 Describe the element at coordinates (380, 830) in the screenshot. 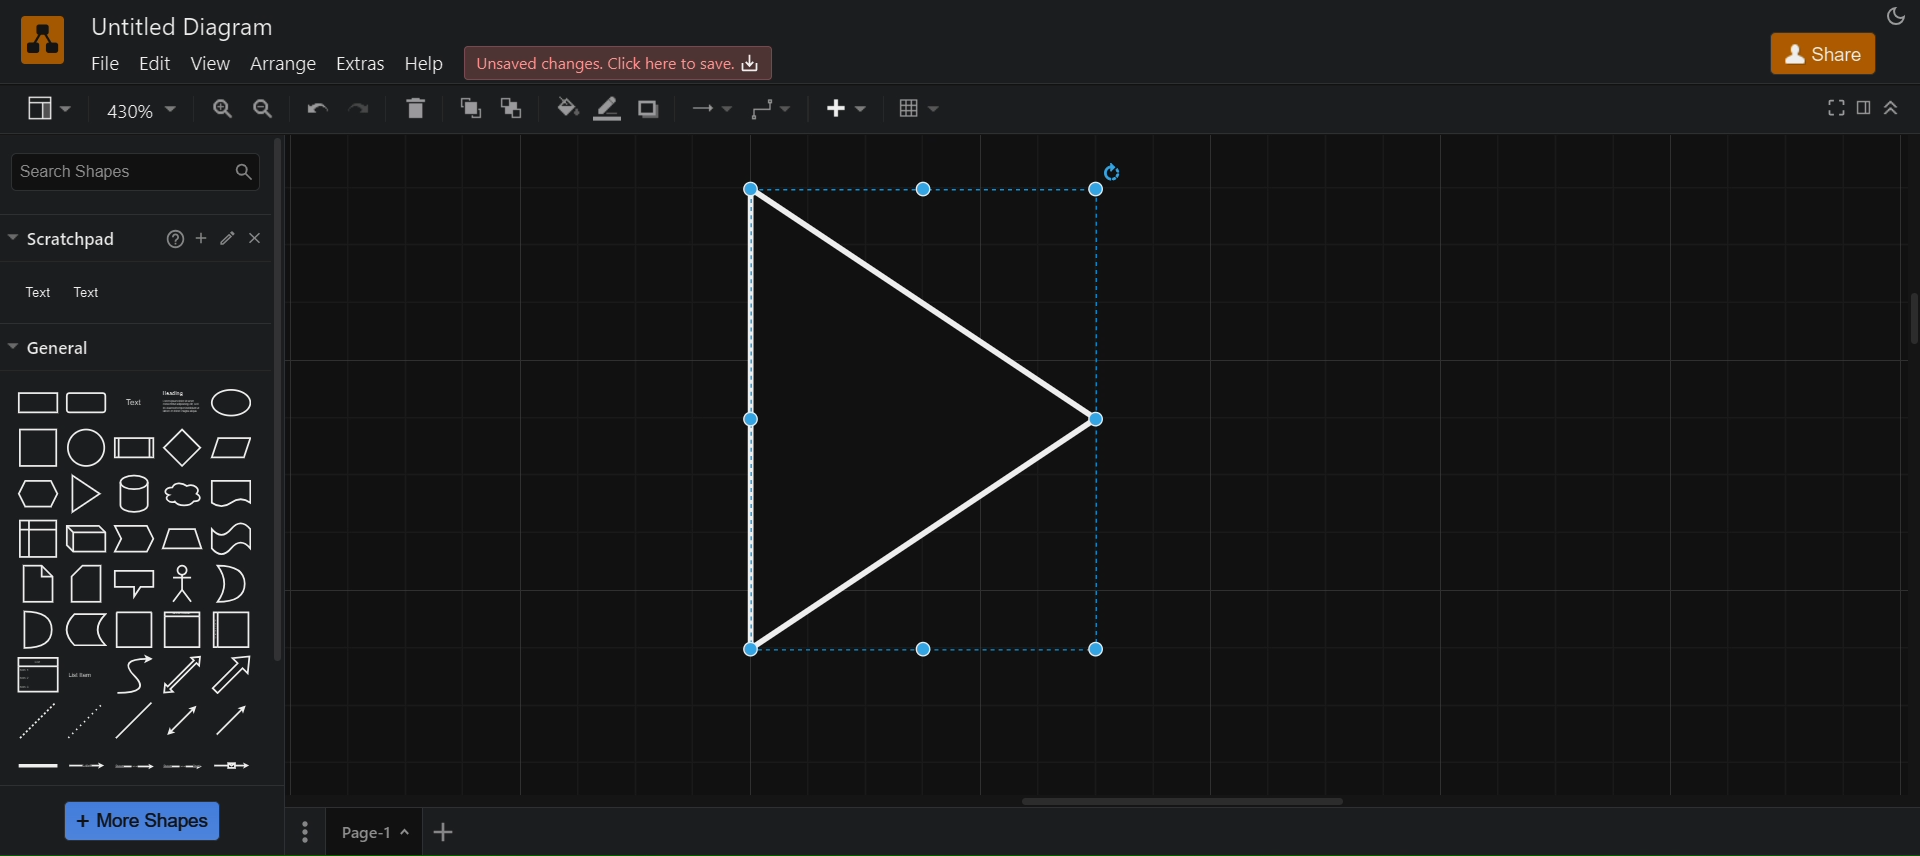

I see `page 1` at that location.